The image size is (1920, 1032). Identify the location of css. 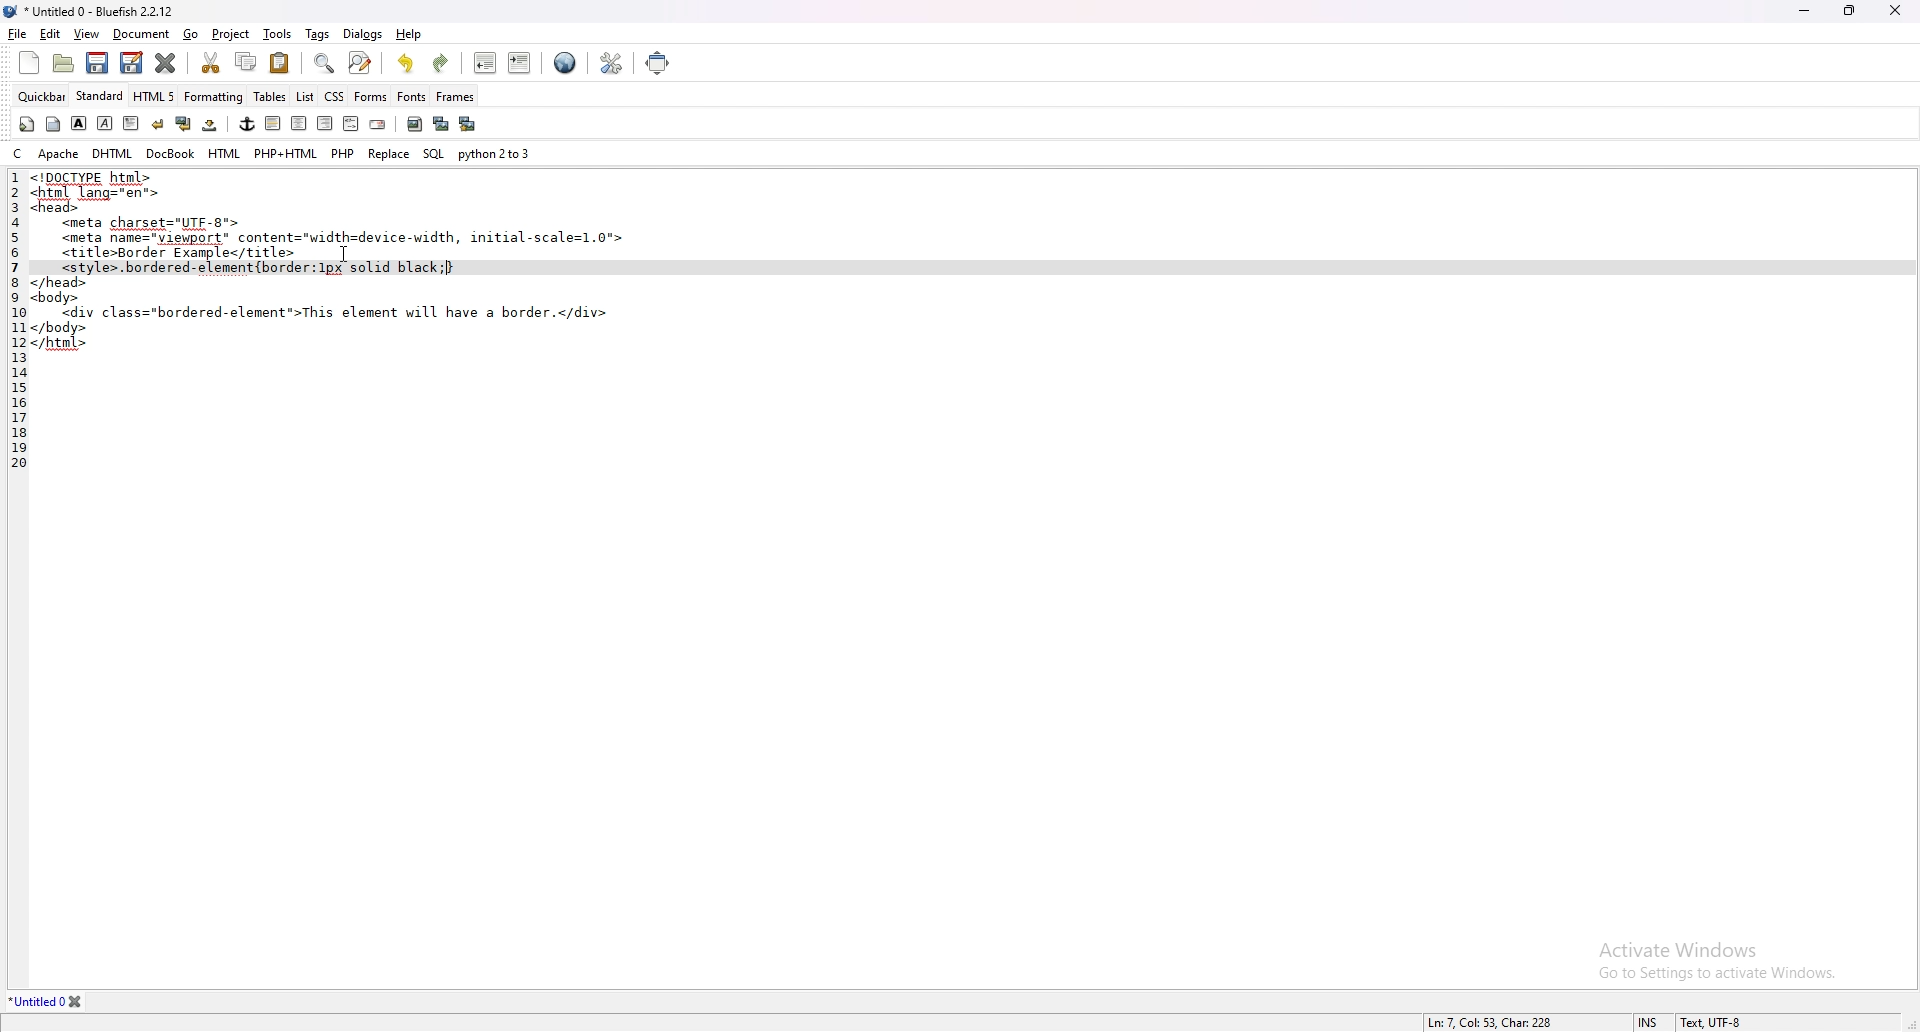
(335, 96).